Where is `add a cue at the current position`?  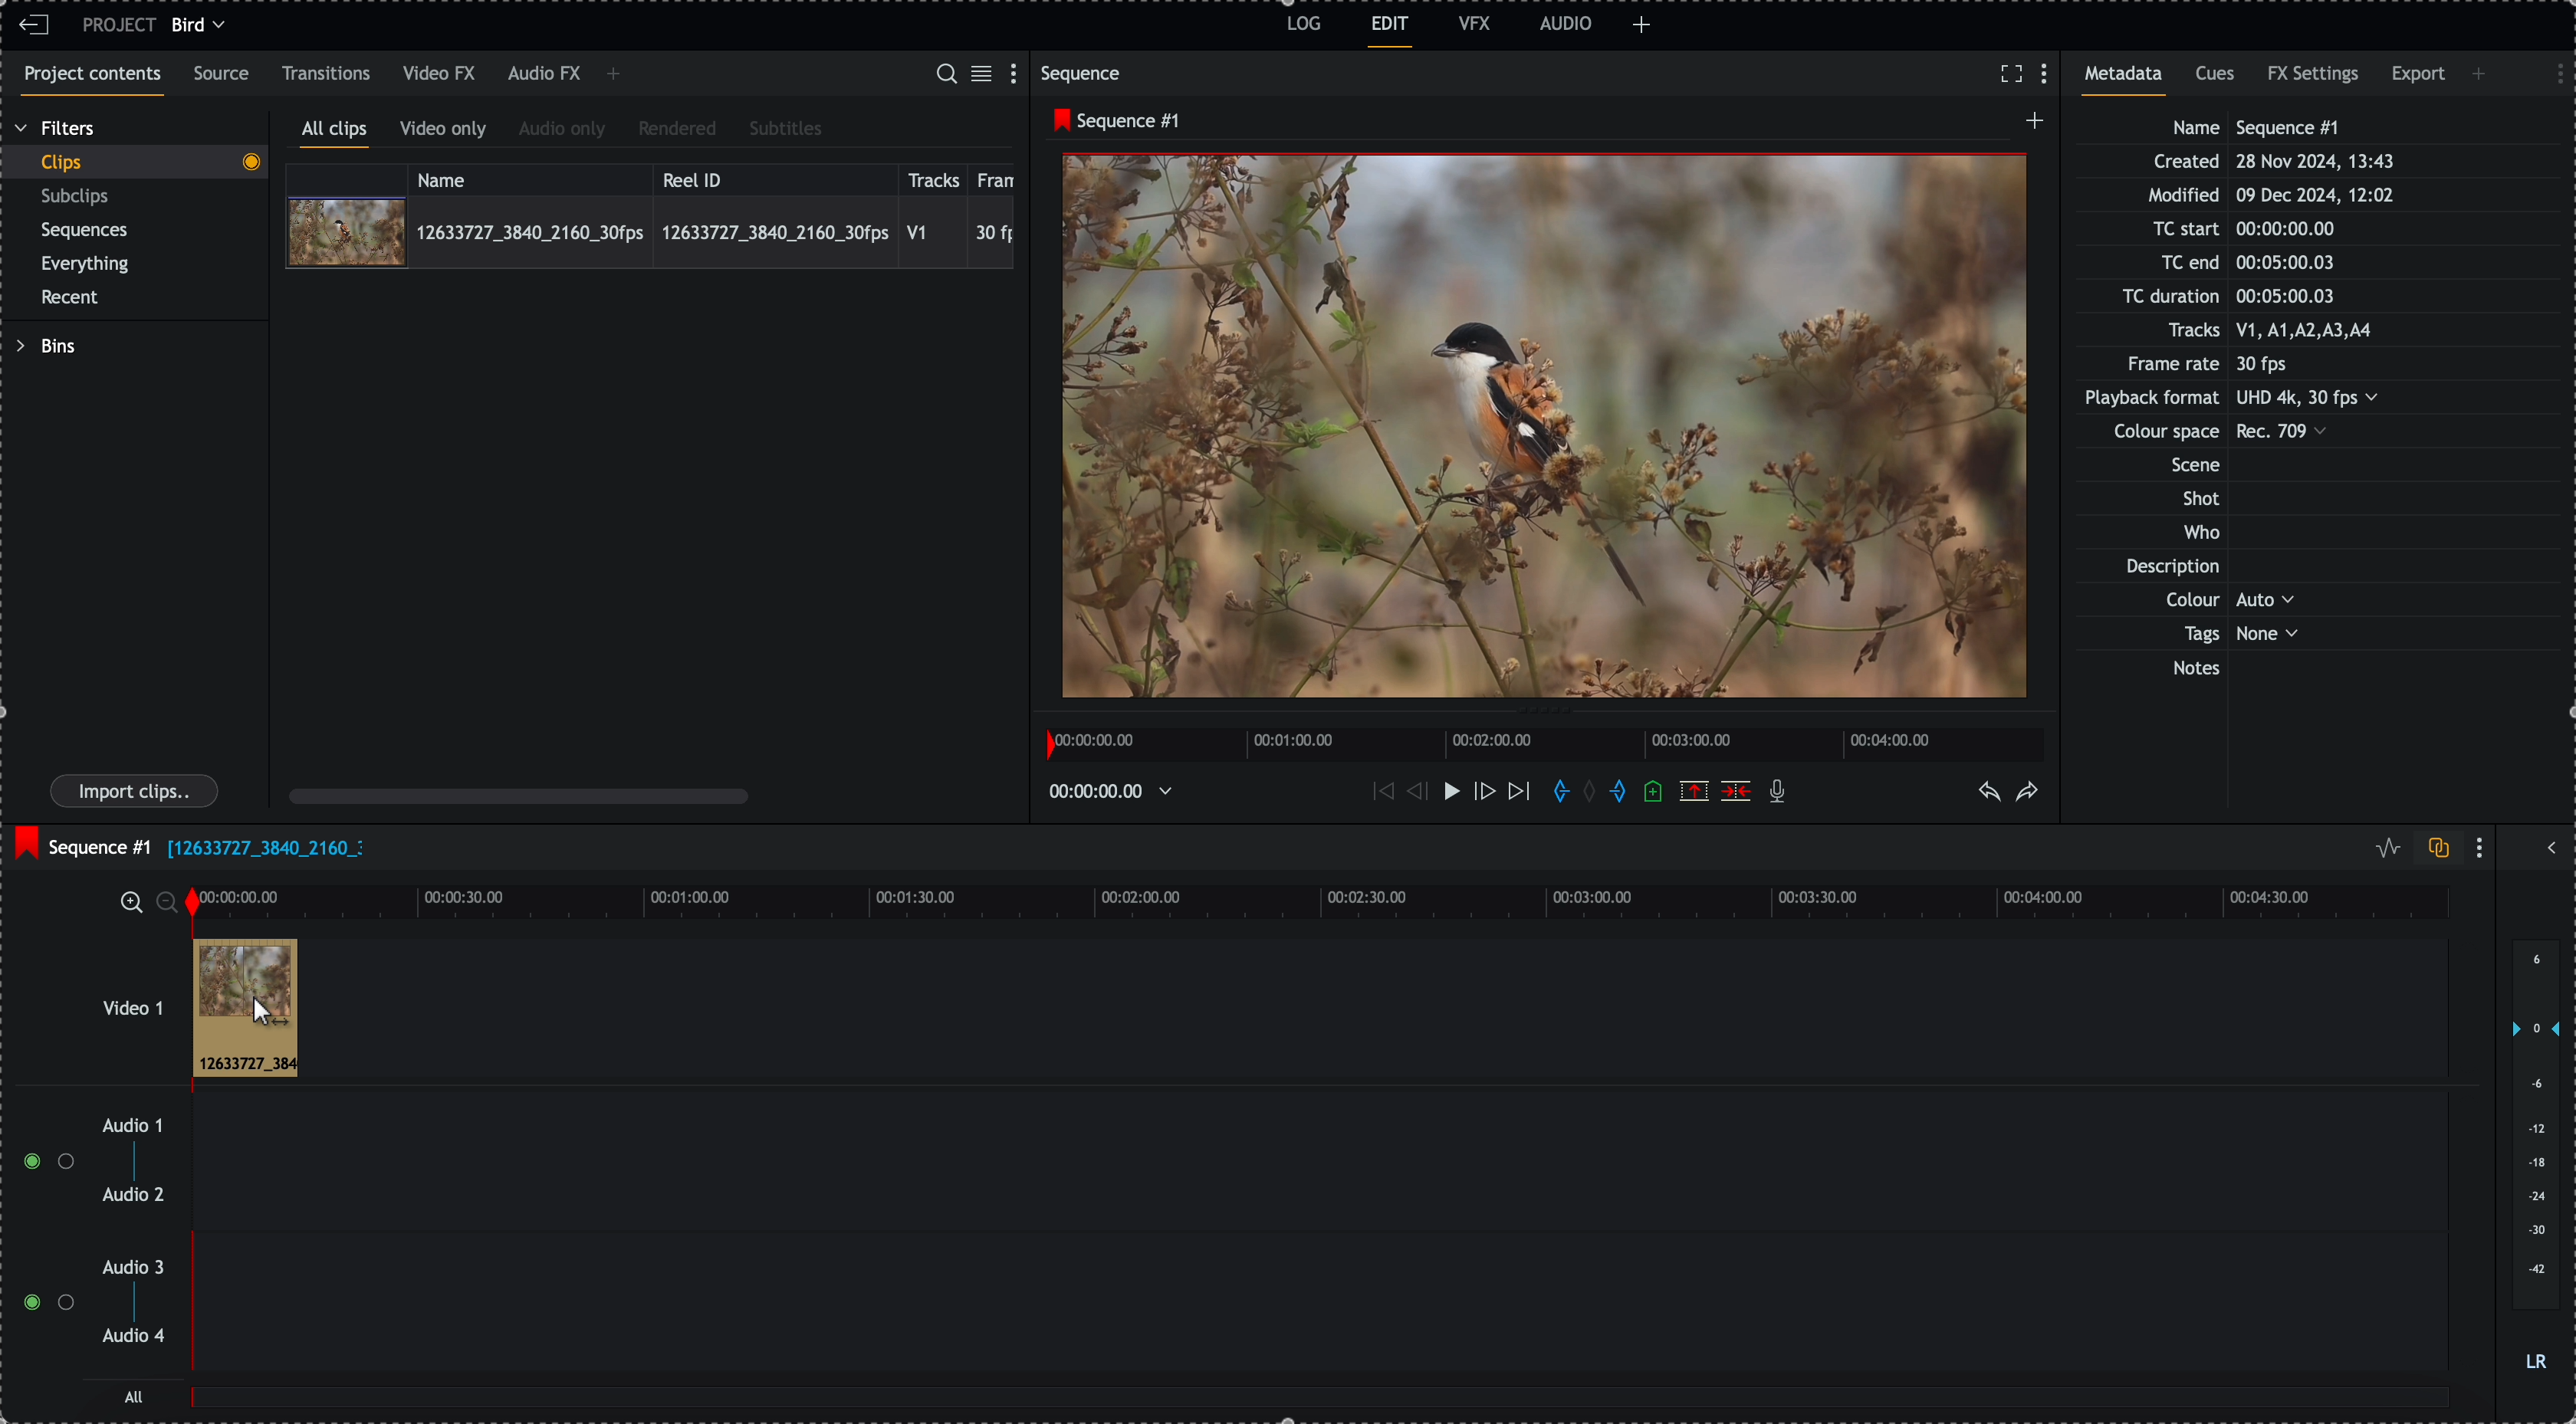
add a cue at the current position is located at coordinates (1655, 793).